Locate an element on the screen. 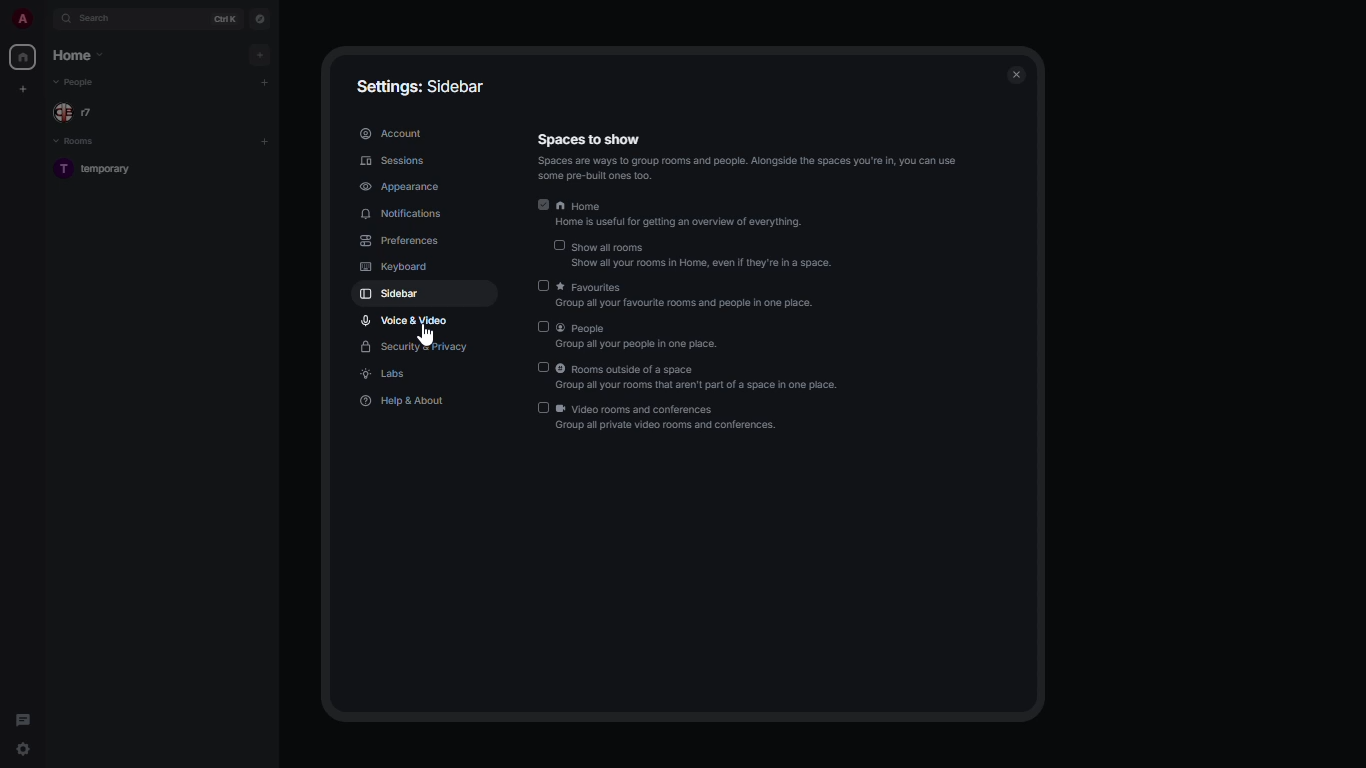 The width and height of the screenshot is (1366, 768). disabled is located at coordinates (540, 407).